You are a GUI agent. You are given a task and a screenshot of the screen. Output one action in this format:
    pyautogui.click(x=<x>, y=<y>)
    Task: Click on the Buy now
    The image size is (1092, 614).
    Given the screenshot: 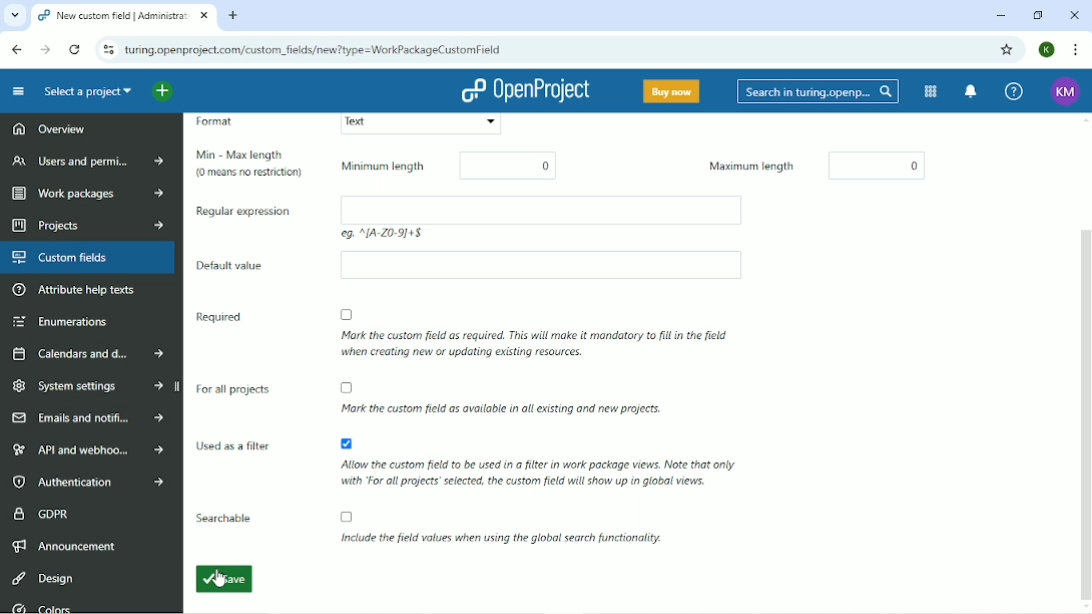 What is the action you would take?
    pyautogui.click(x=670, y=90)
    